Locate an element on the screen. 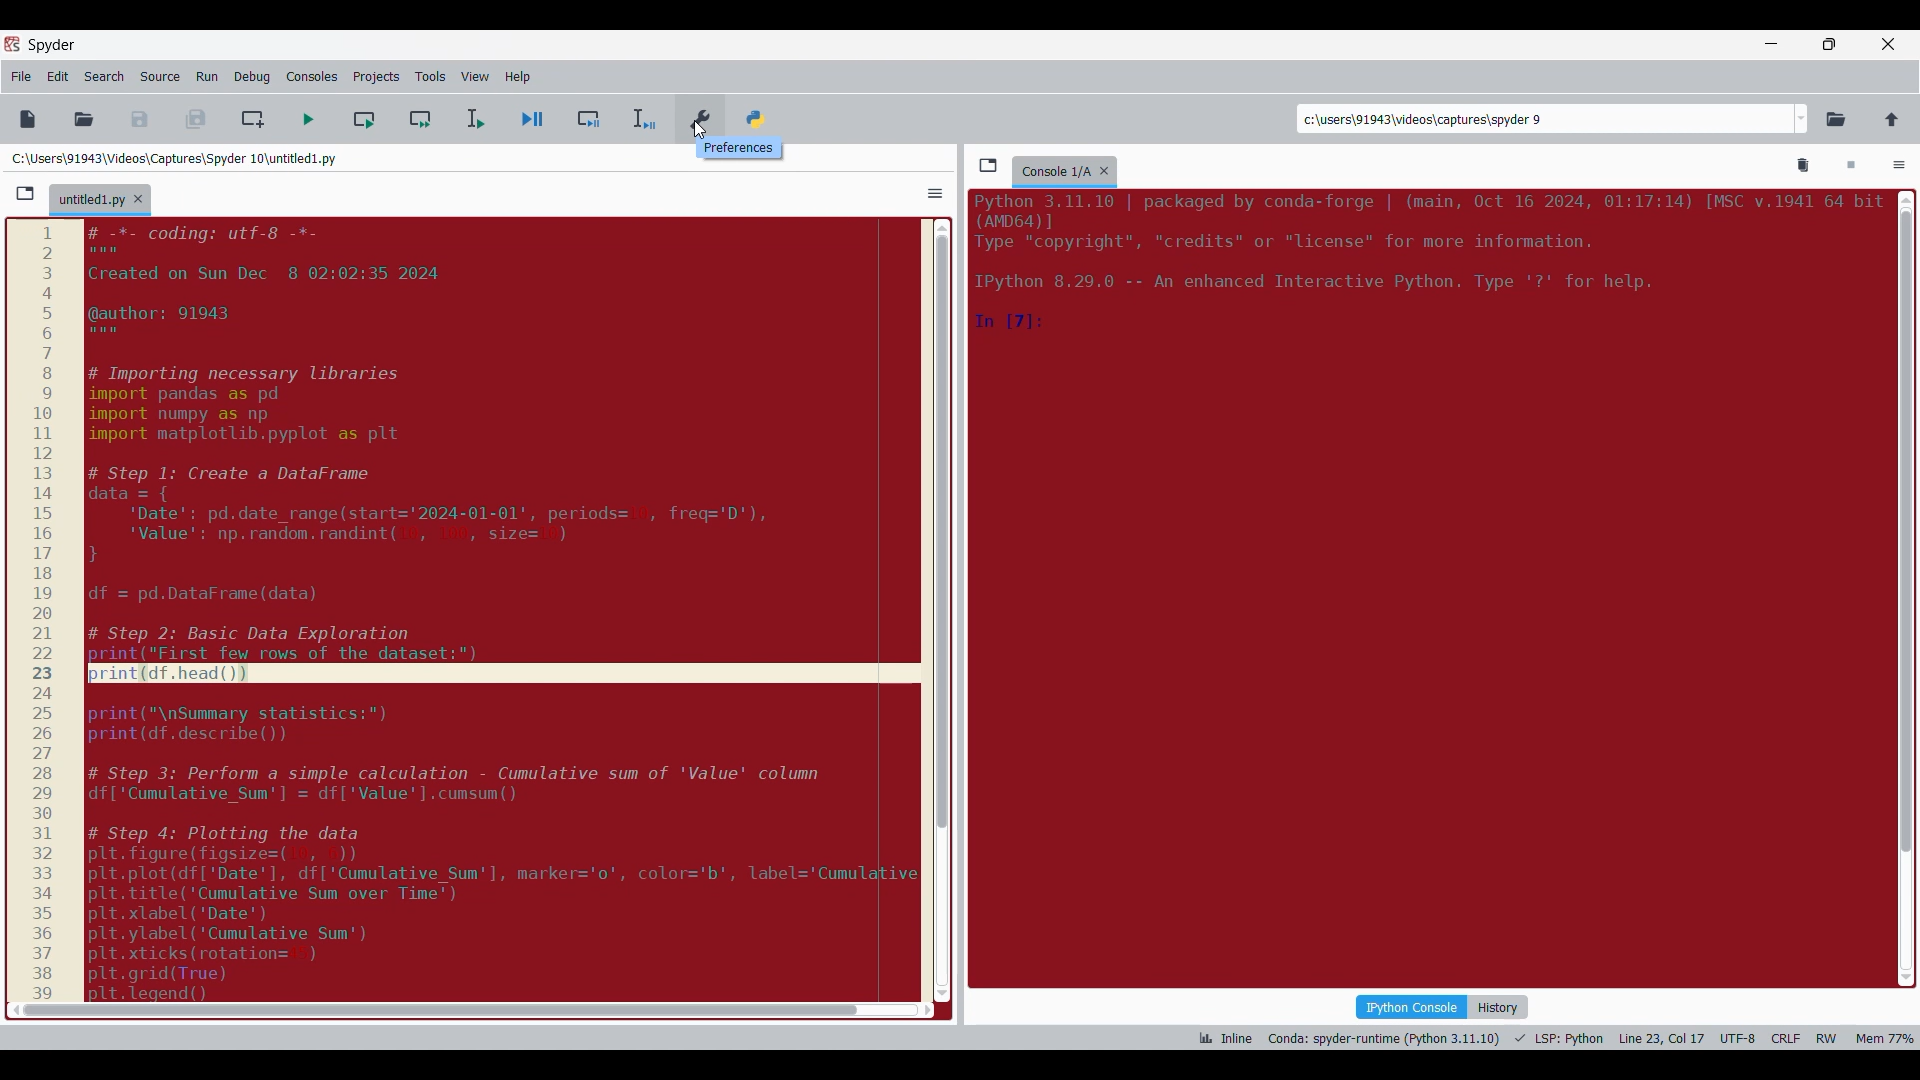  Current tab is located at coordinates (91, 201).